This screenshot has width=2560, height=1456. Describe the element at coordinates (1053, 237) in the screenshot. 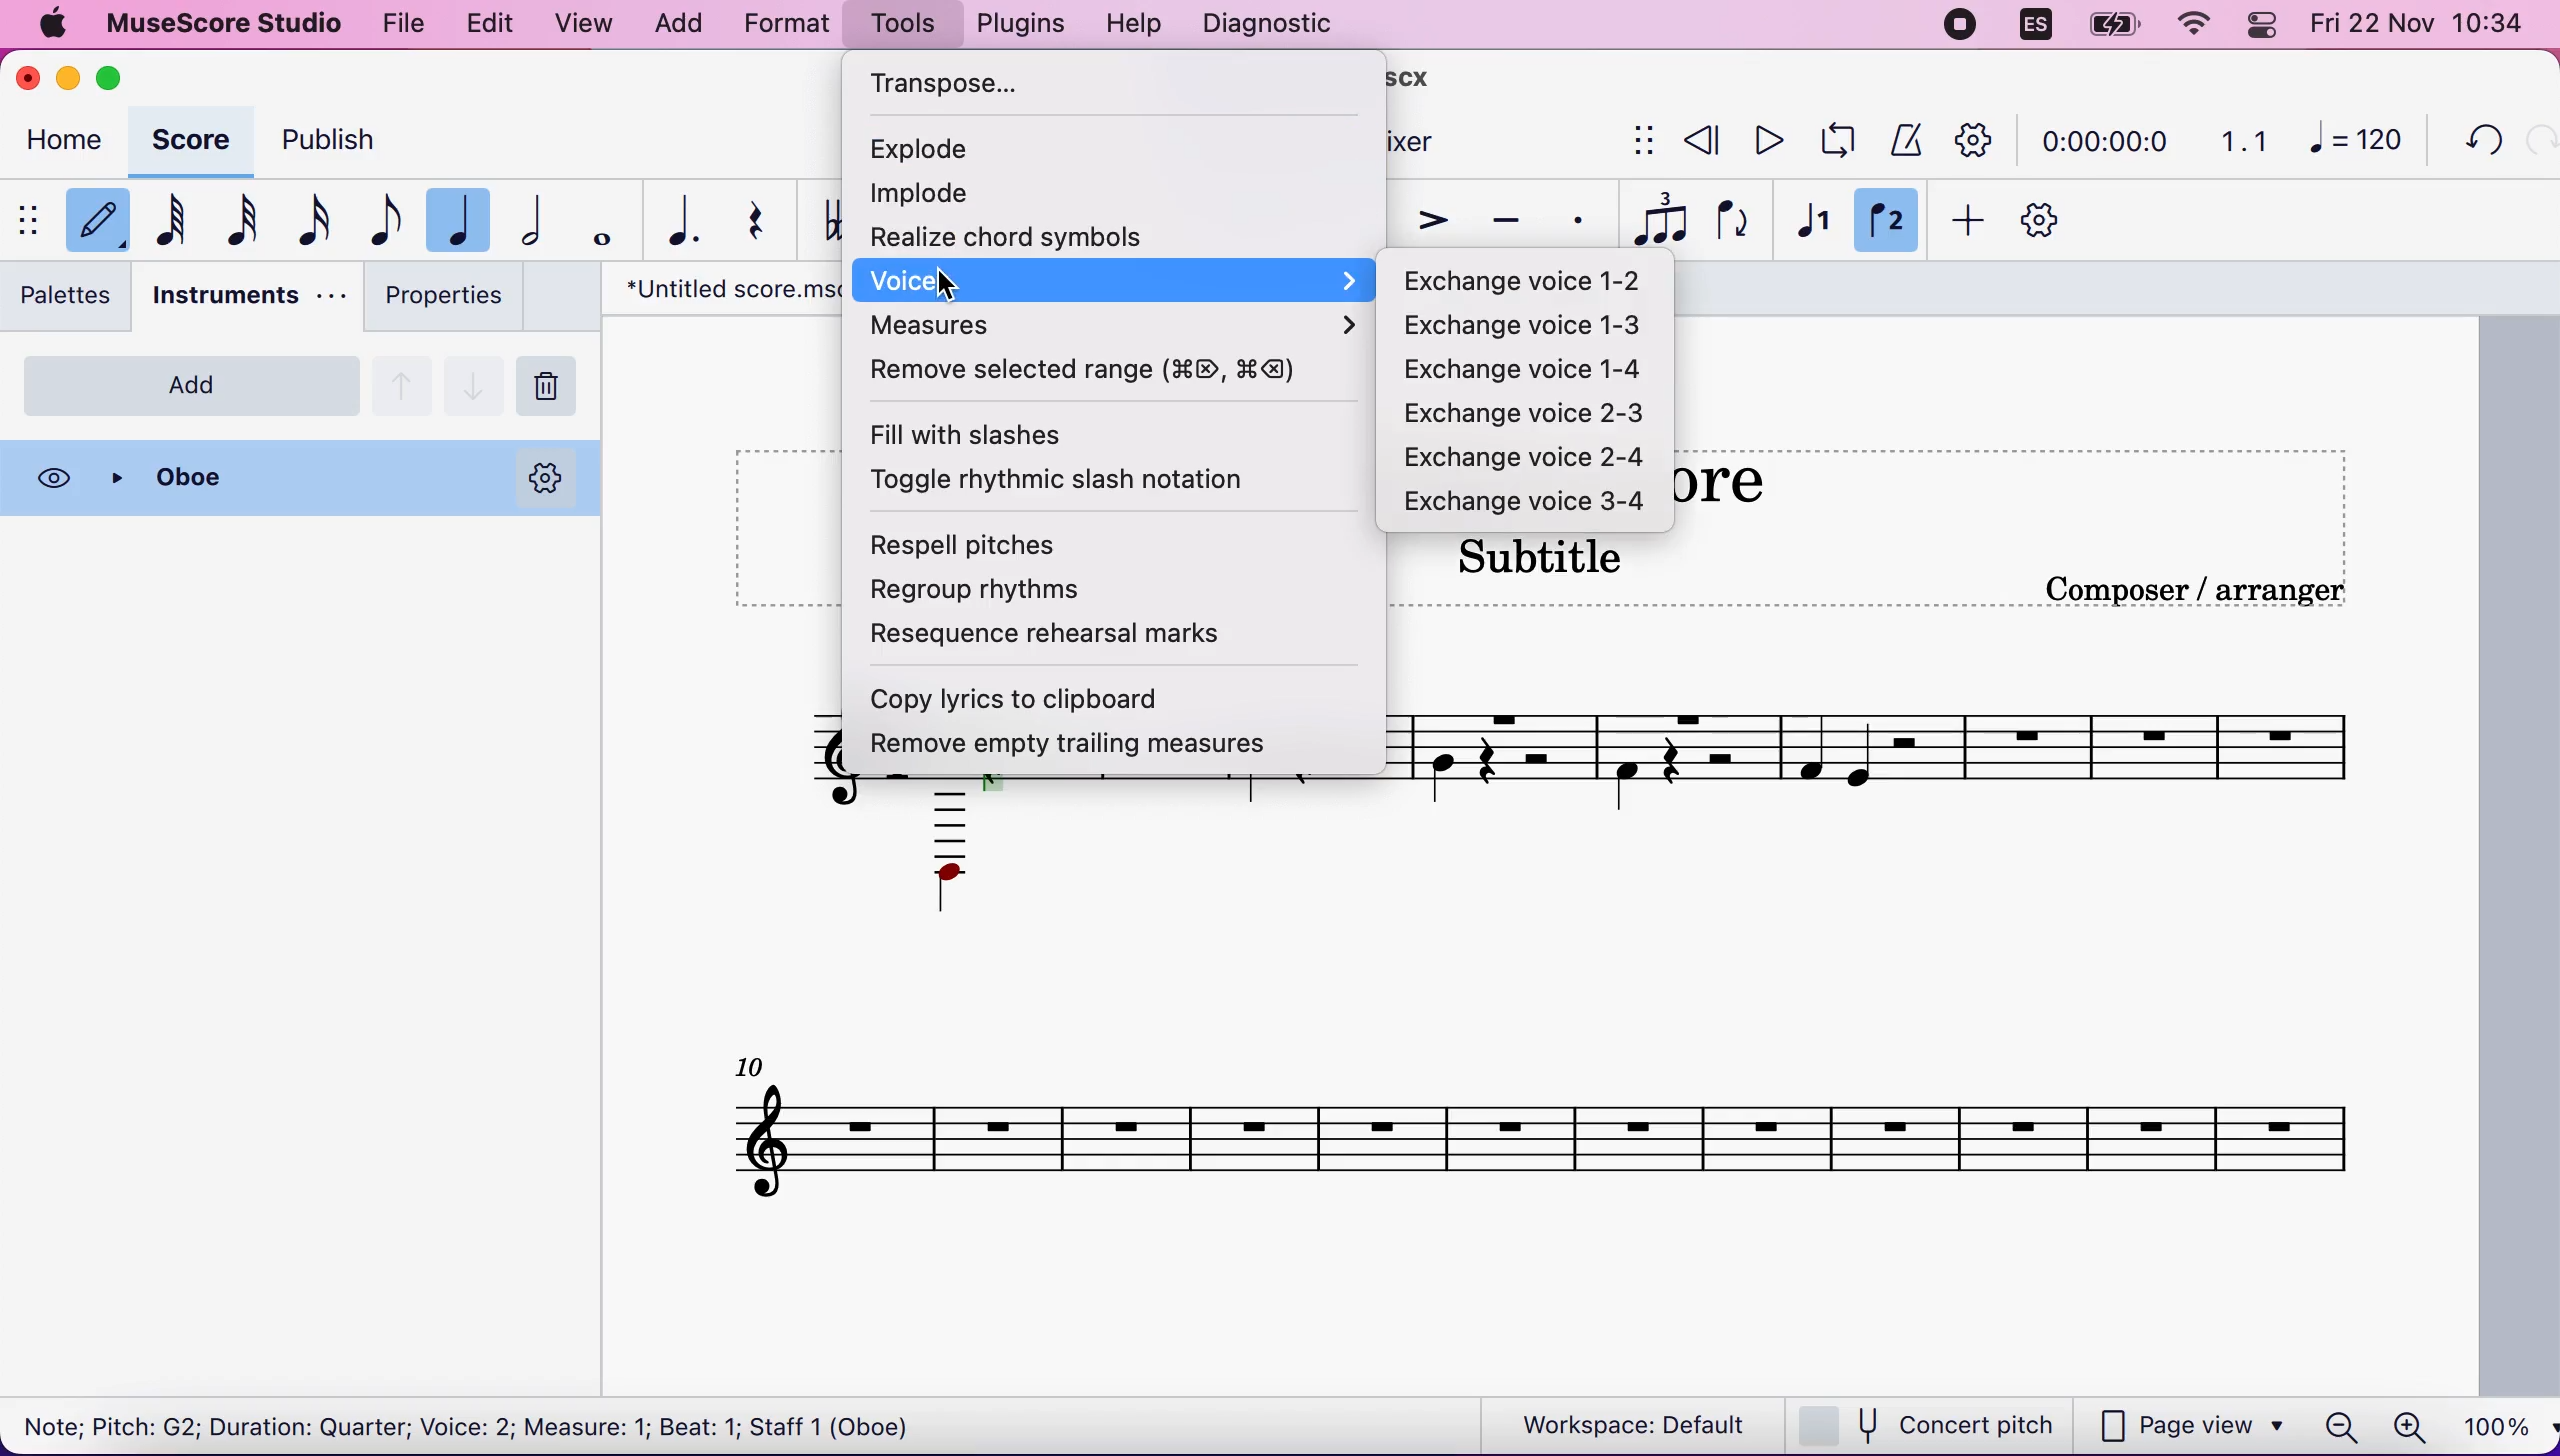

I see `realize chord systems` at that location.